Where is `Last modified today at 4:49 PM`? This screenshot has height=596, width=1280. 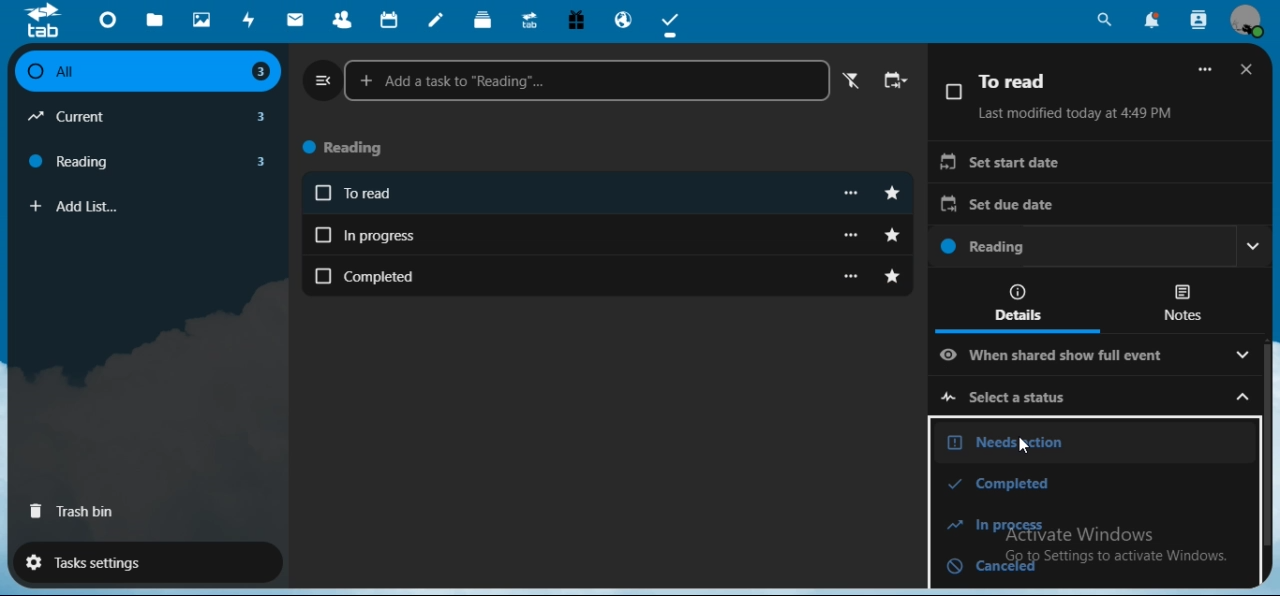
Last modified today at 4:49 PM is located at coordinates (1076, 113).